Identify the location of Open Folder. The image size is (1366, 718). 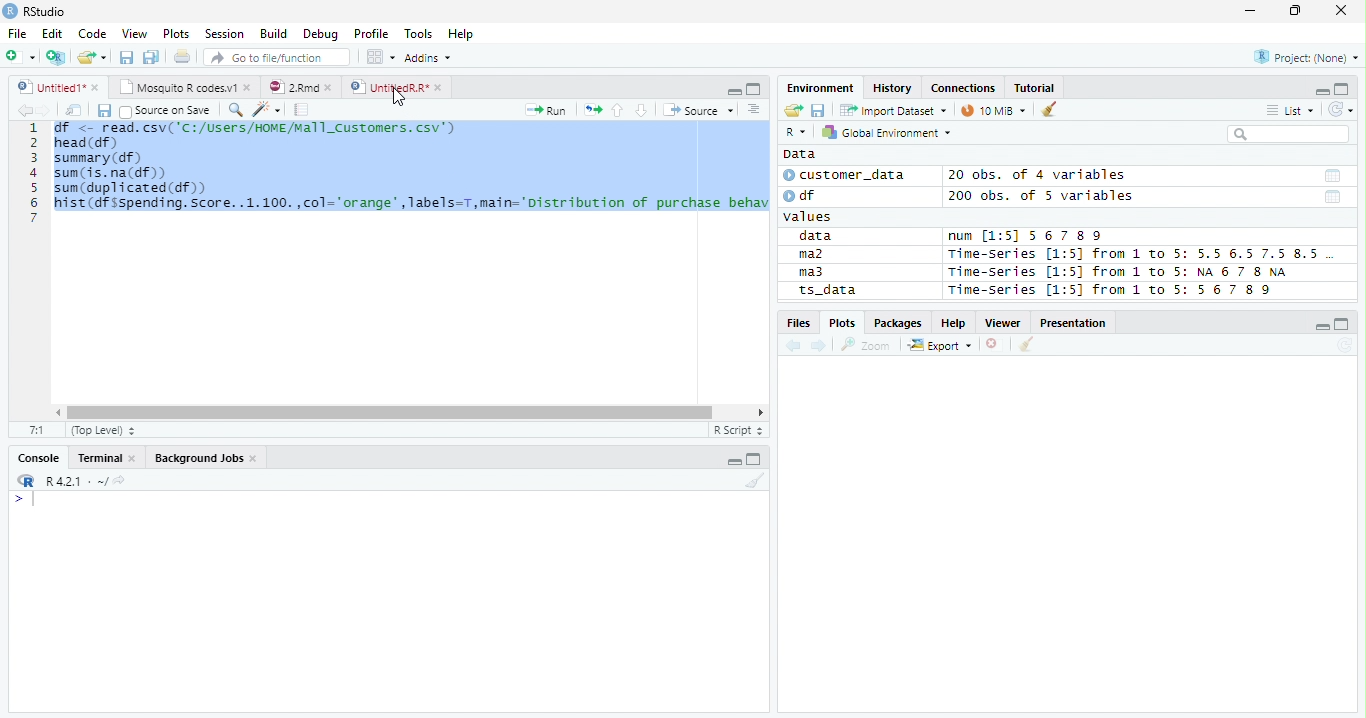
(93, 56).